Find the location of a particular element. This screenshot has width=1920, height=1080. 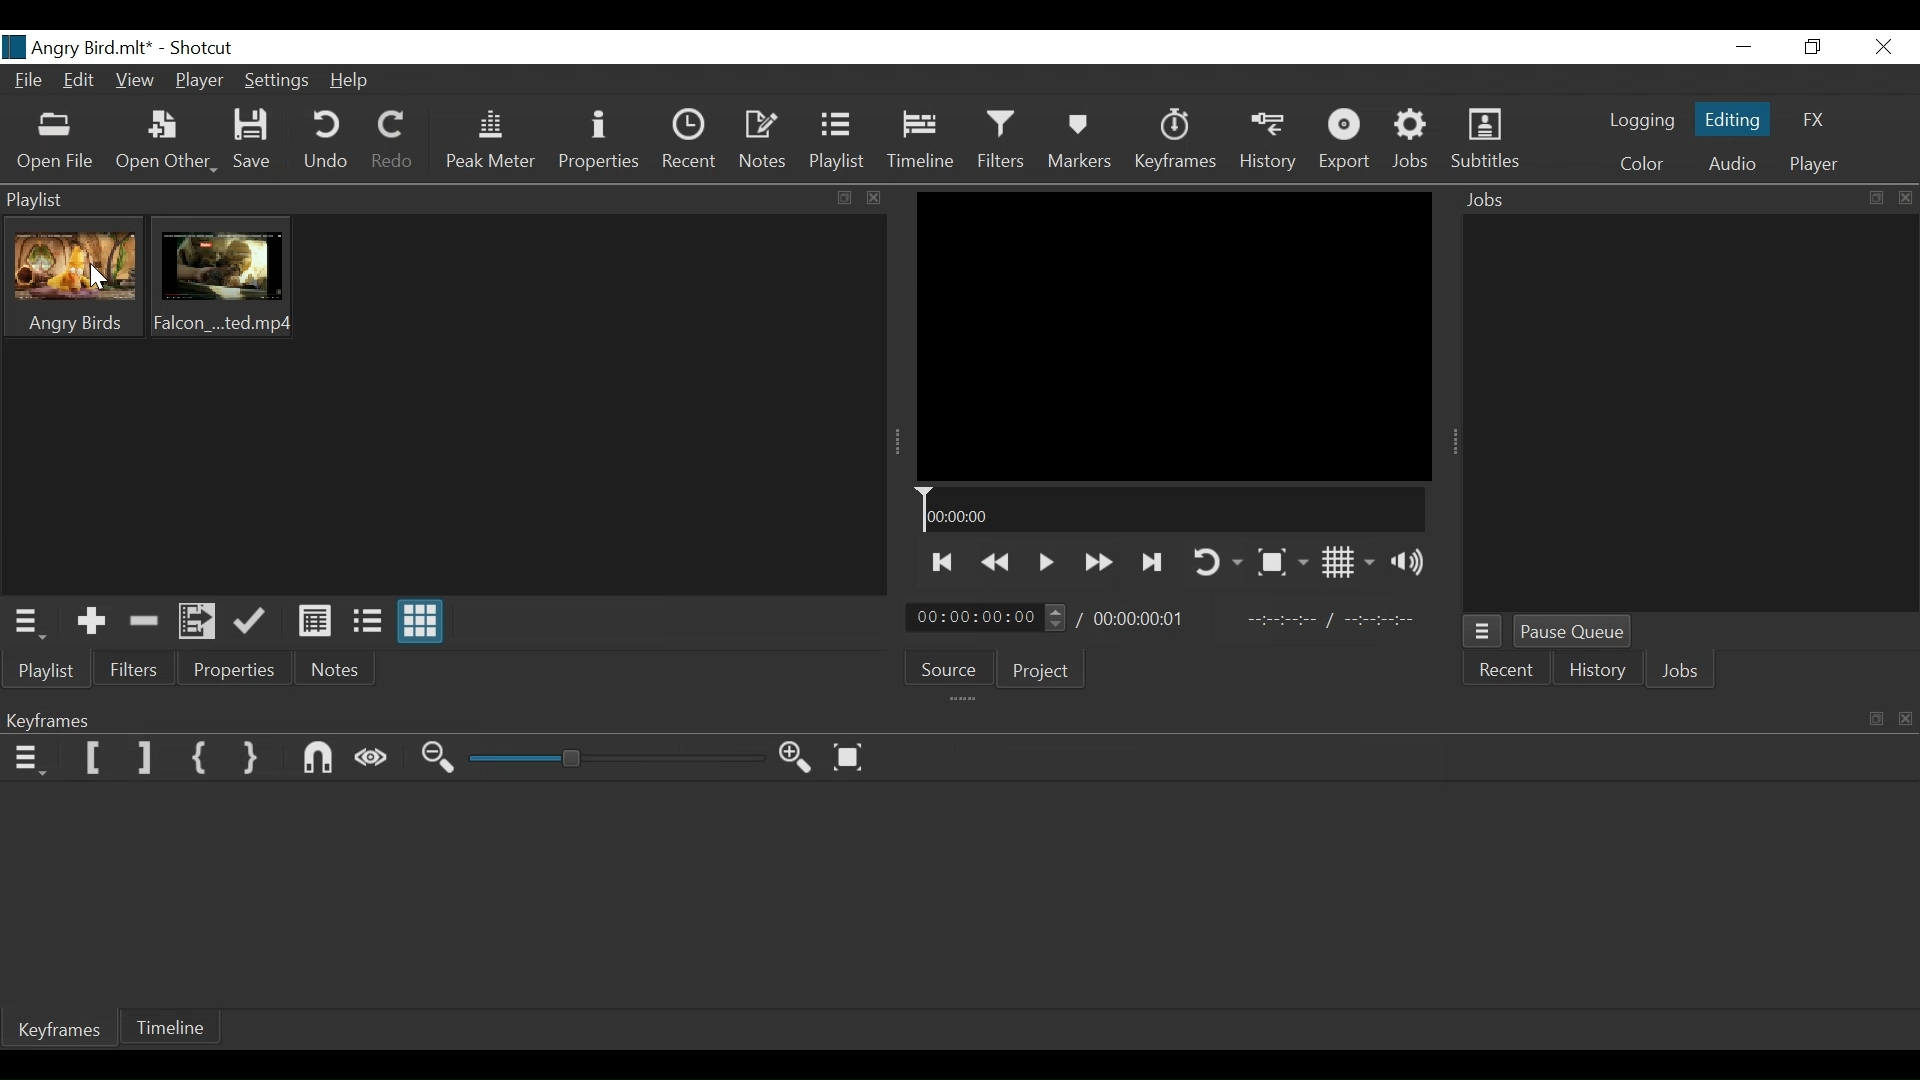

Zoom slider is located at coordinates (616, 760).